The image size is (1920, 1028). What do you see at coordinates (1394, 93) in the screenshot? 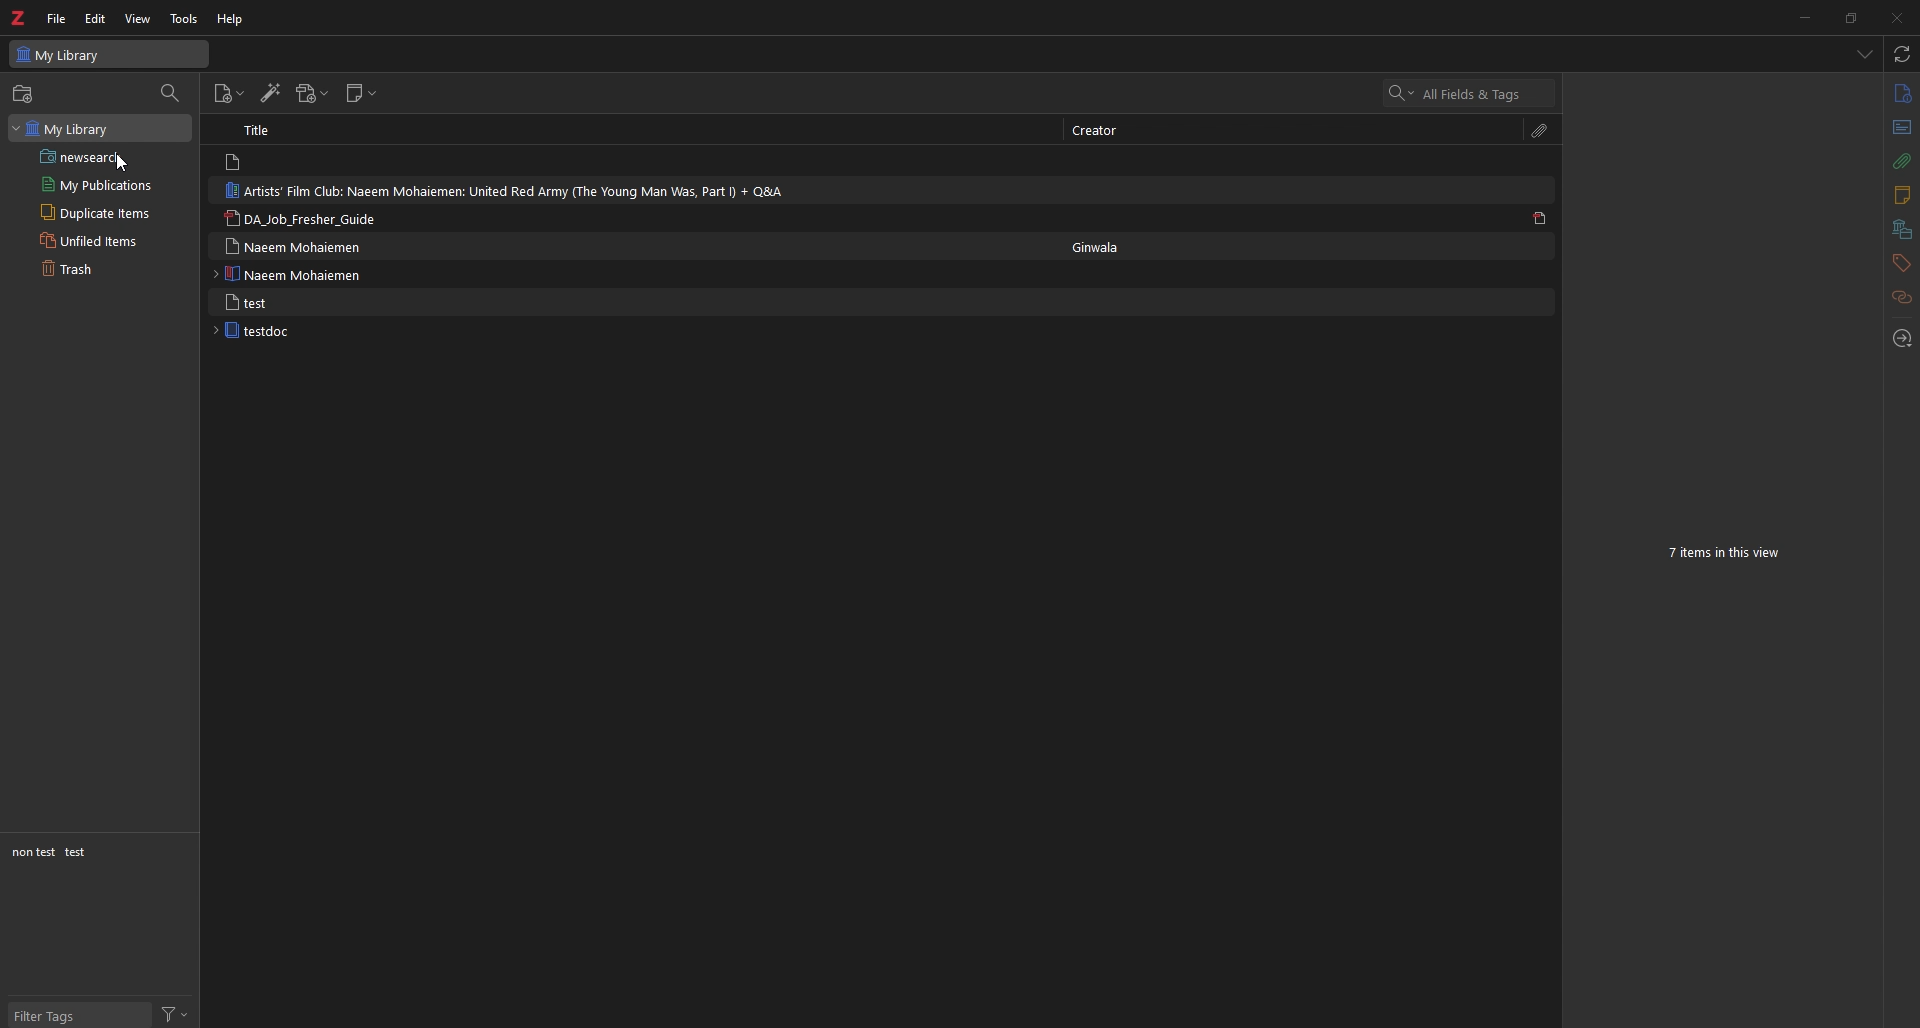
I see `Search options` at bounding box center [1394, 93].